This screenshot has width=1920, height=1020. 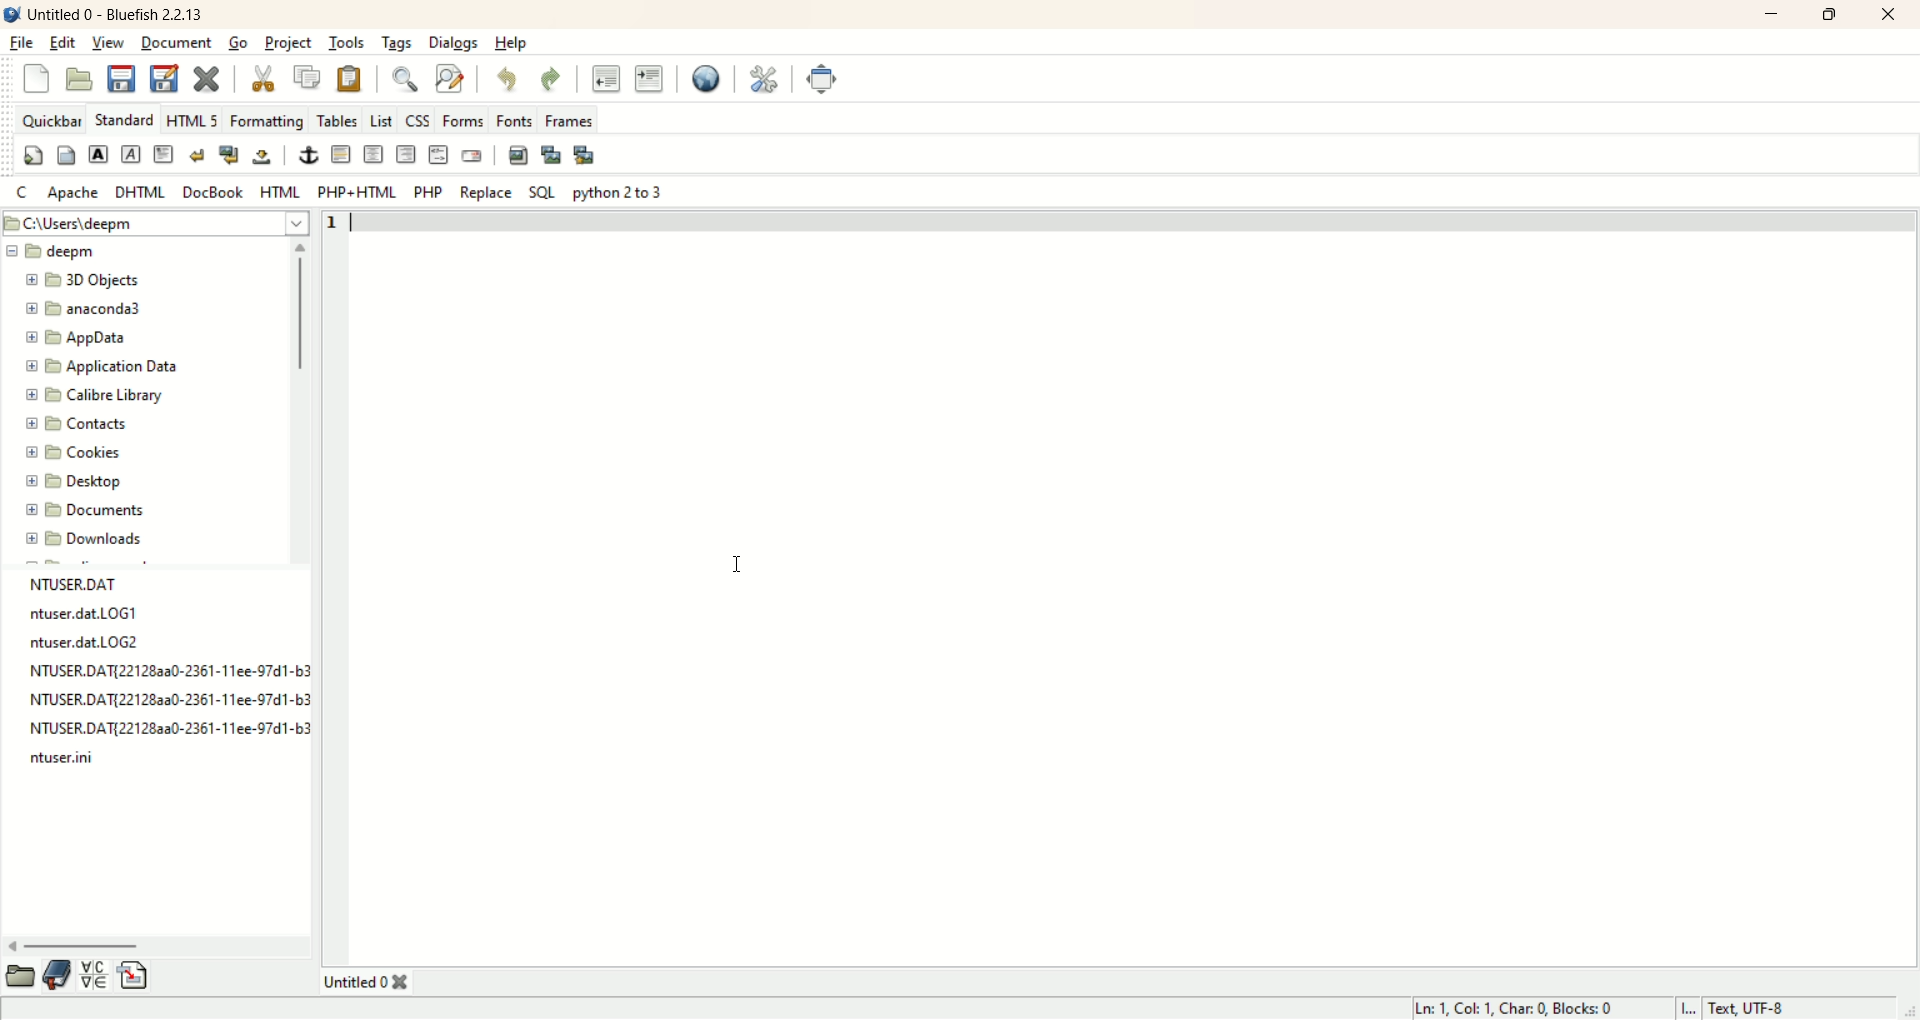 I want to click on new, so click(x=33, y=78).